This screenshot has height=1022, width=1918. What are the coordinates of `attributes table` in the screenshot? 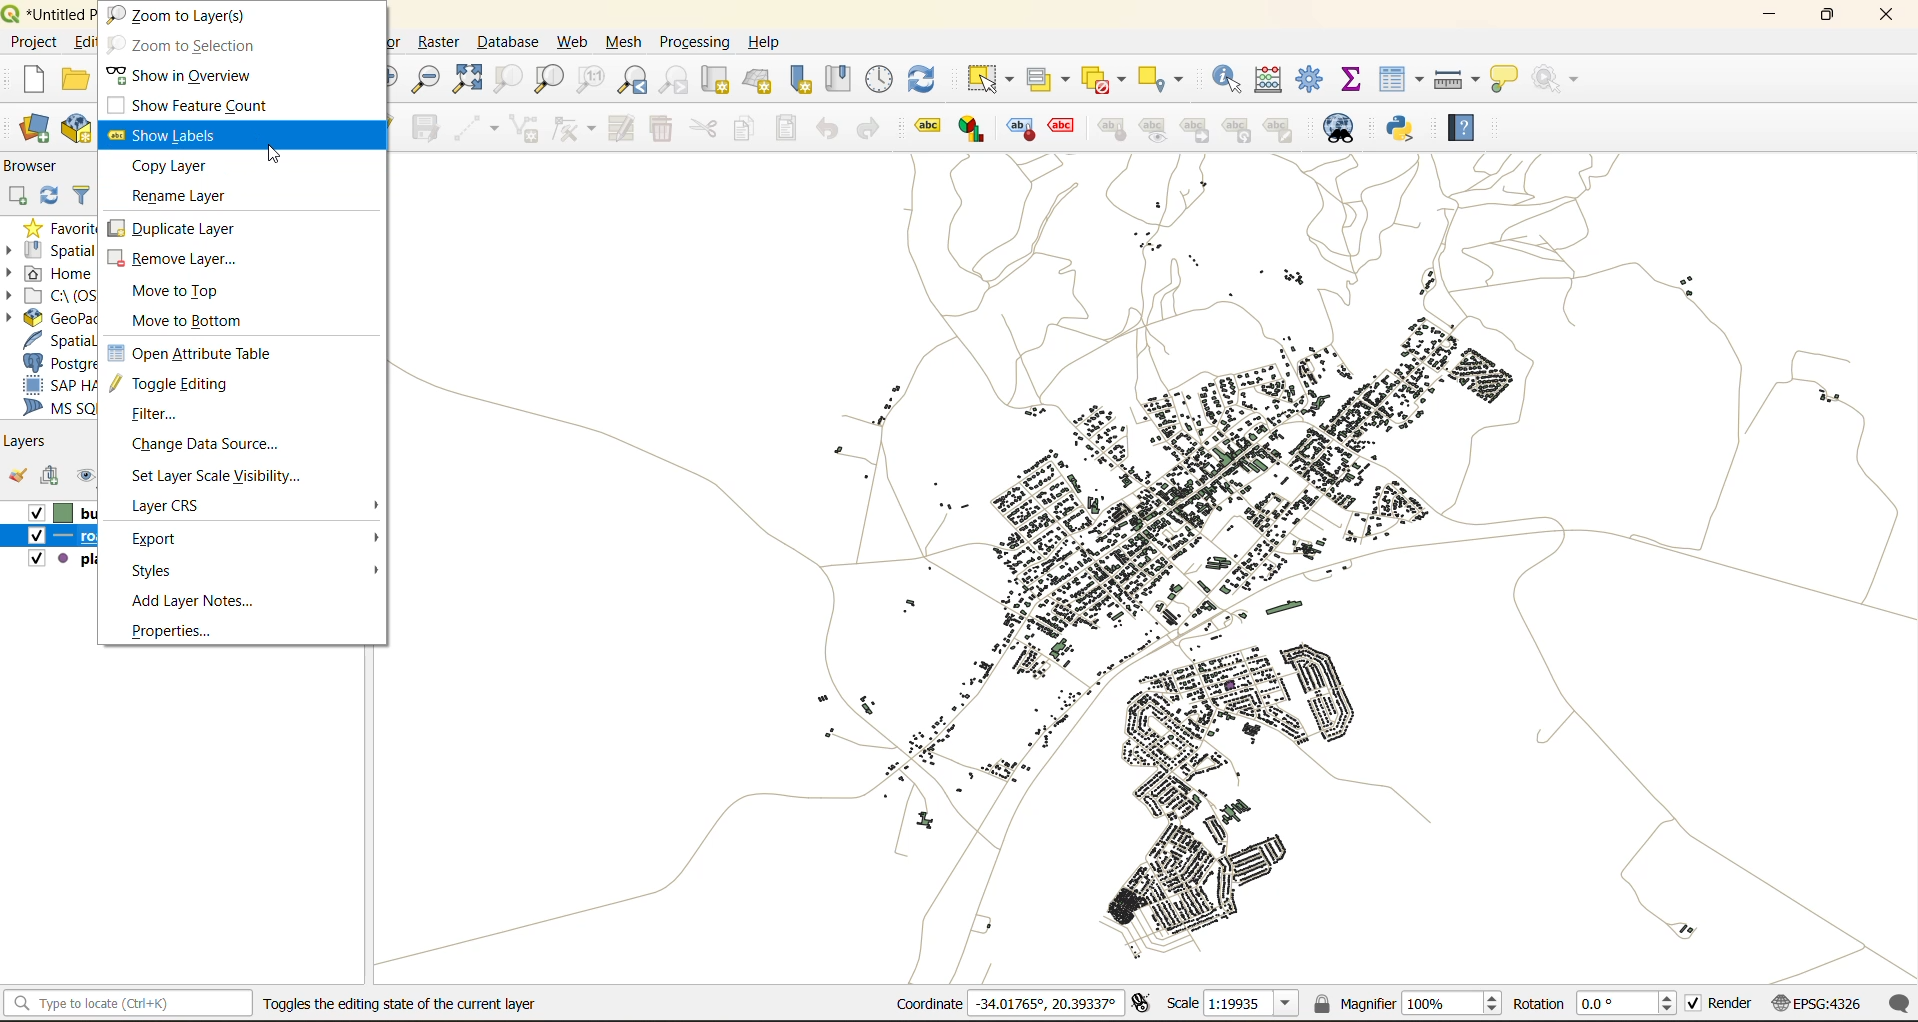 It's located at (1399, 80).